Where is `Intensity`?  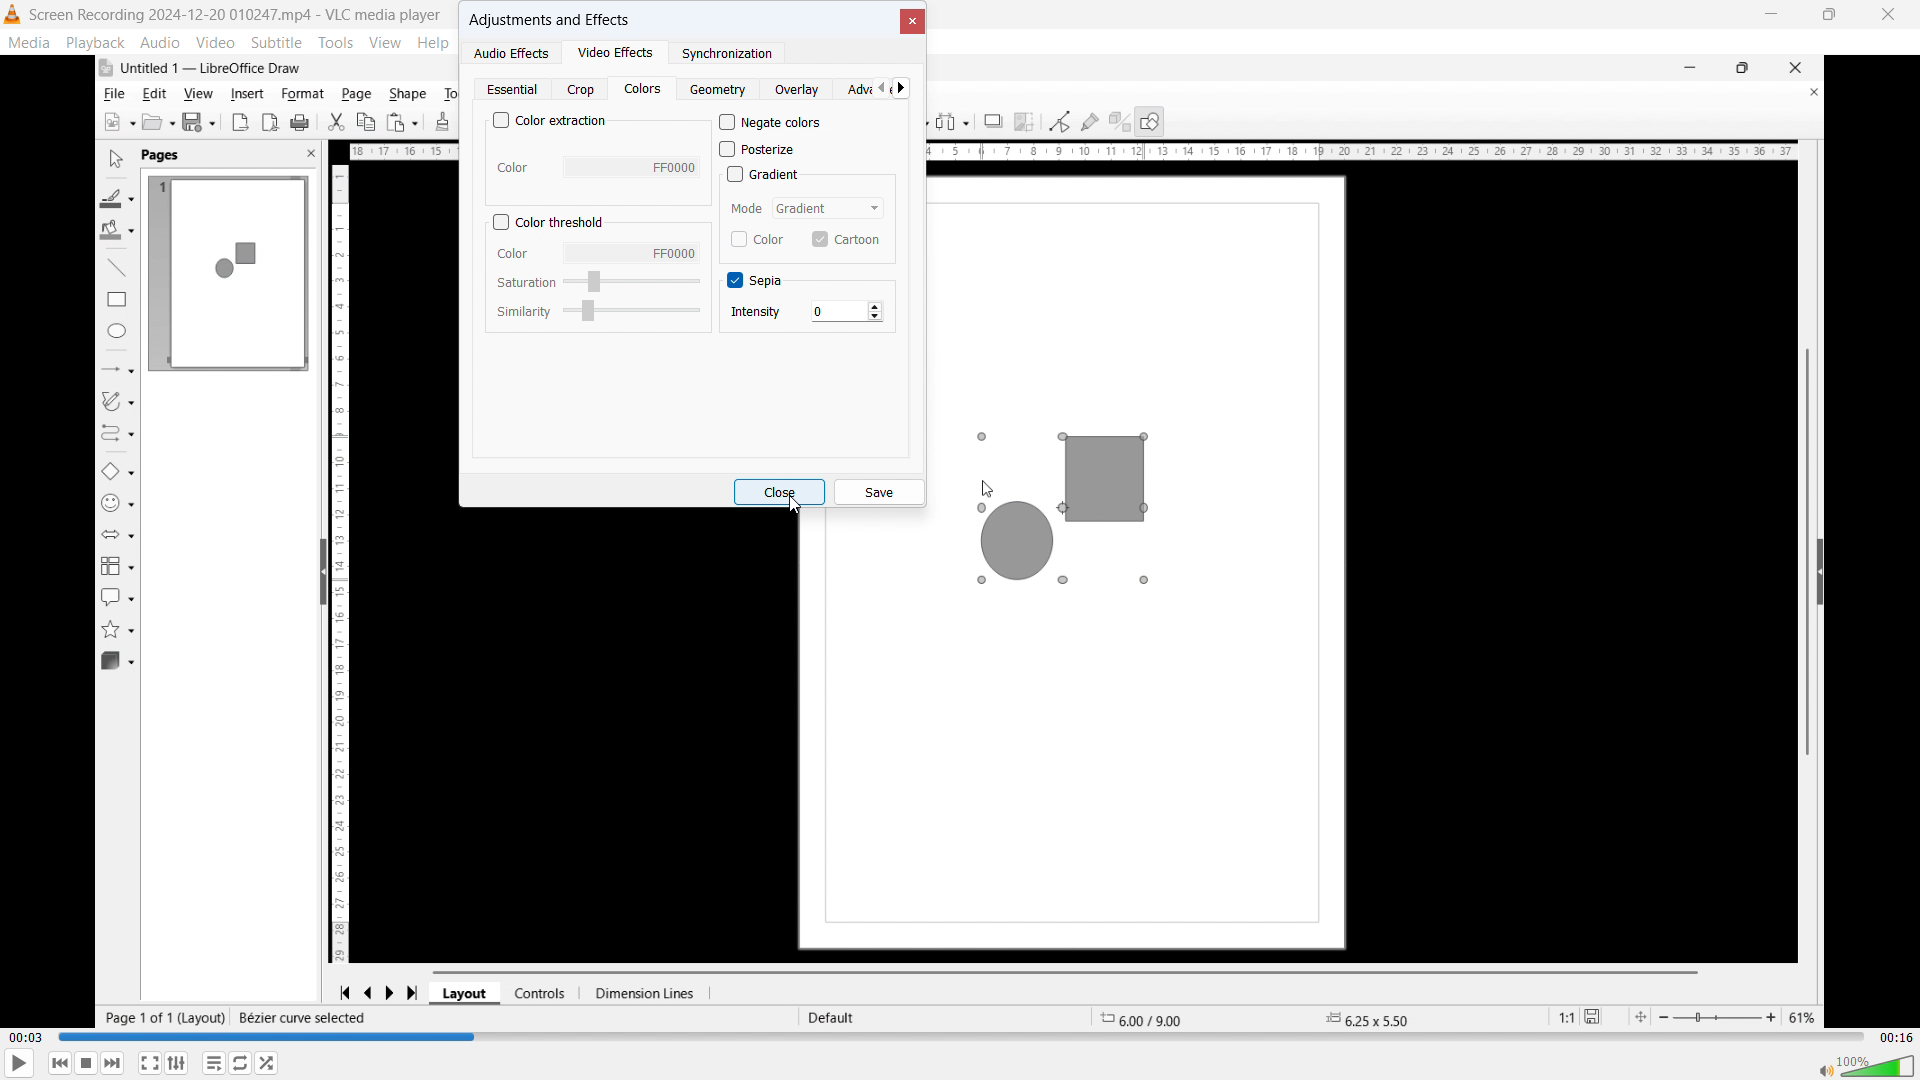
Intensity is located at coordinates (756, 312).